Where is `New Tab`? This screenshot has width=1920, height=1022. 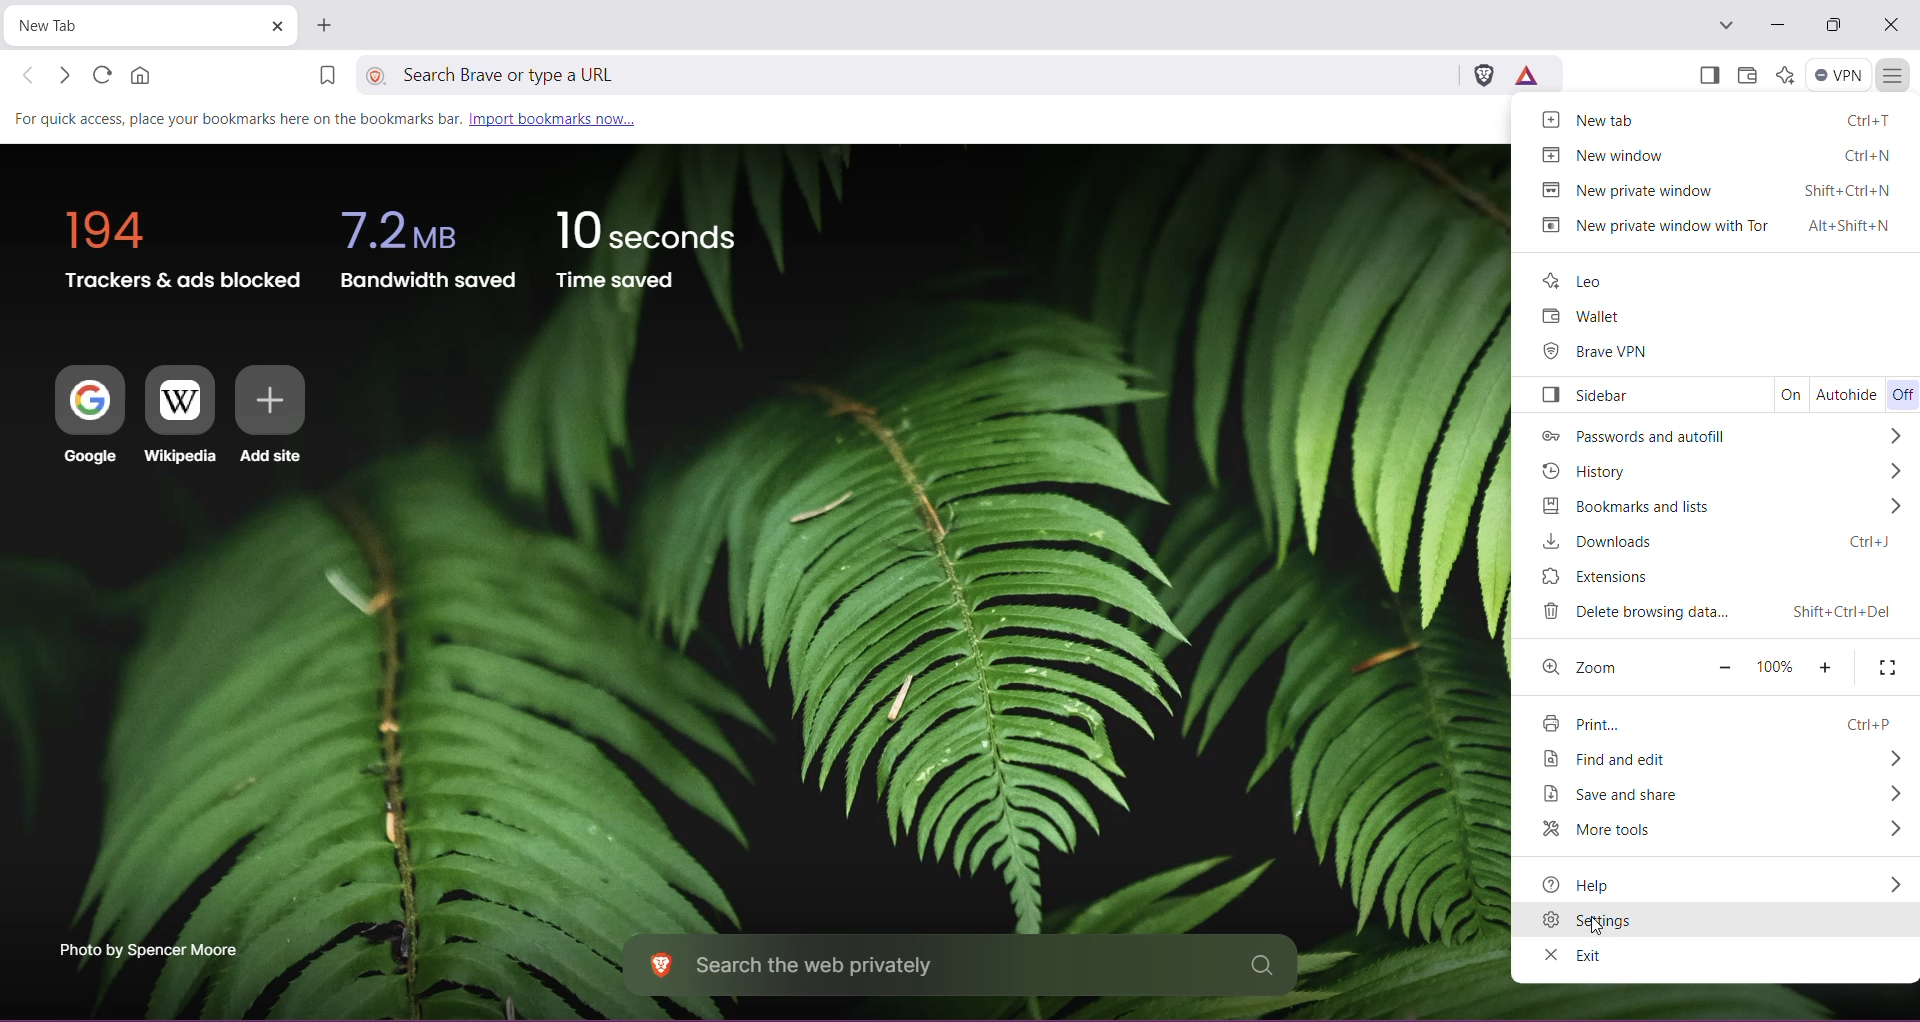
New Tab is located at coordinates (1716, 118).